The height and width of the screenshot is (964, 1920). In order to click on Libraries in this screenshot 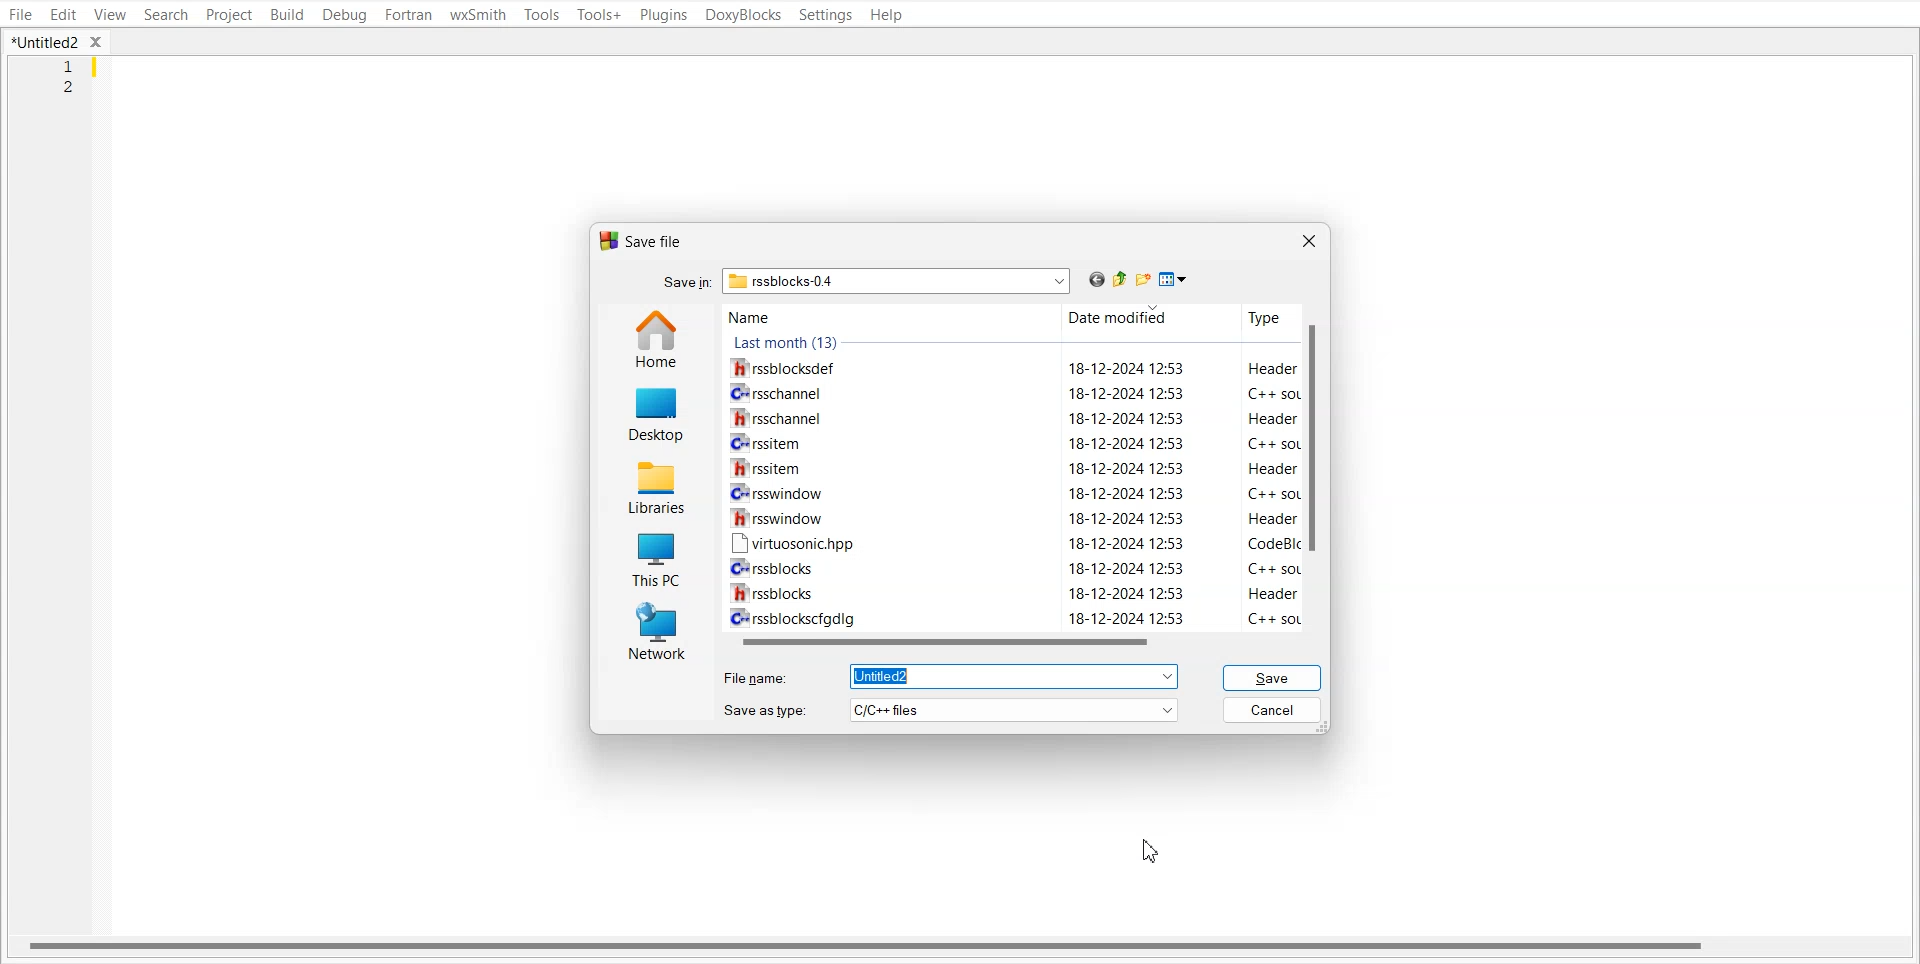, I will do `click(658, 487)`.